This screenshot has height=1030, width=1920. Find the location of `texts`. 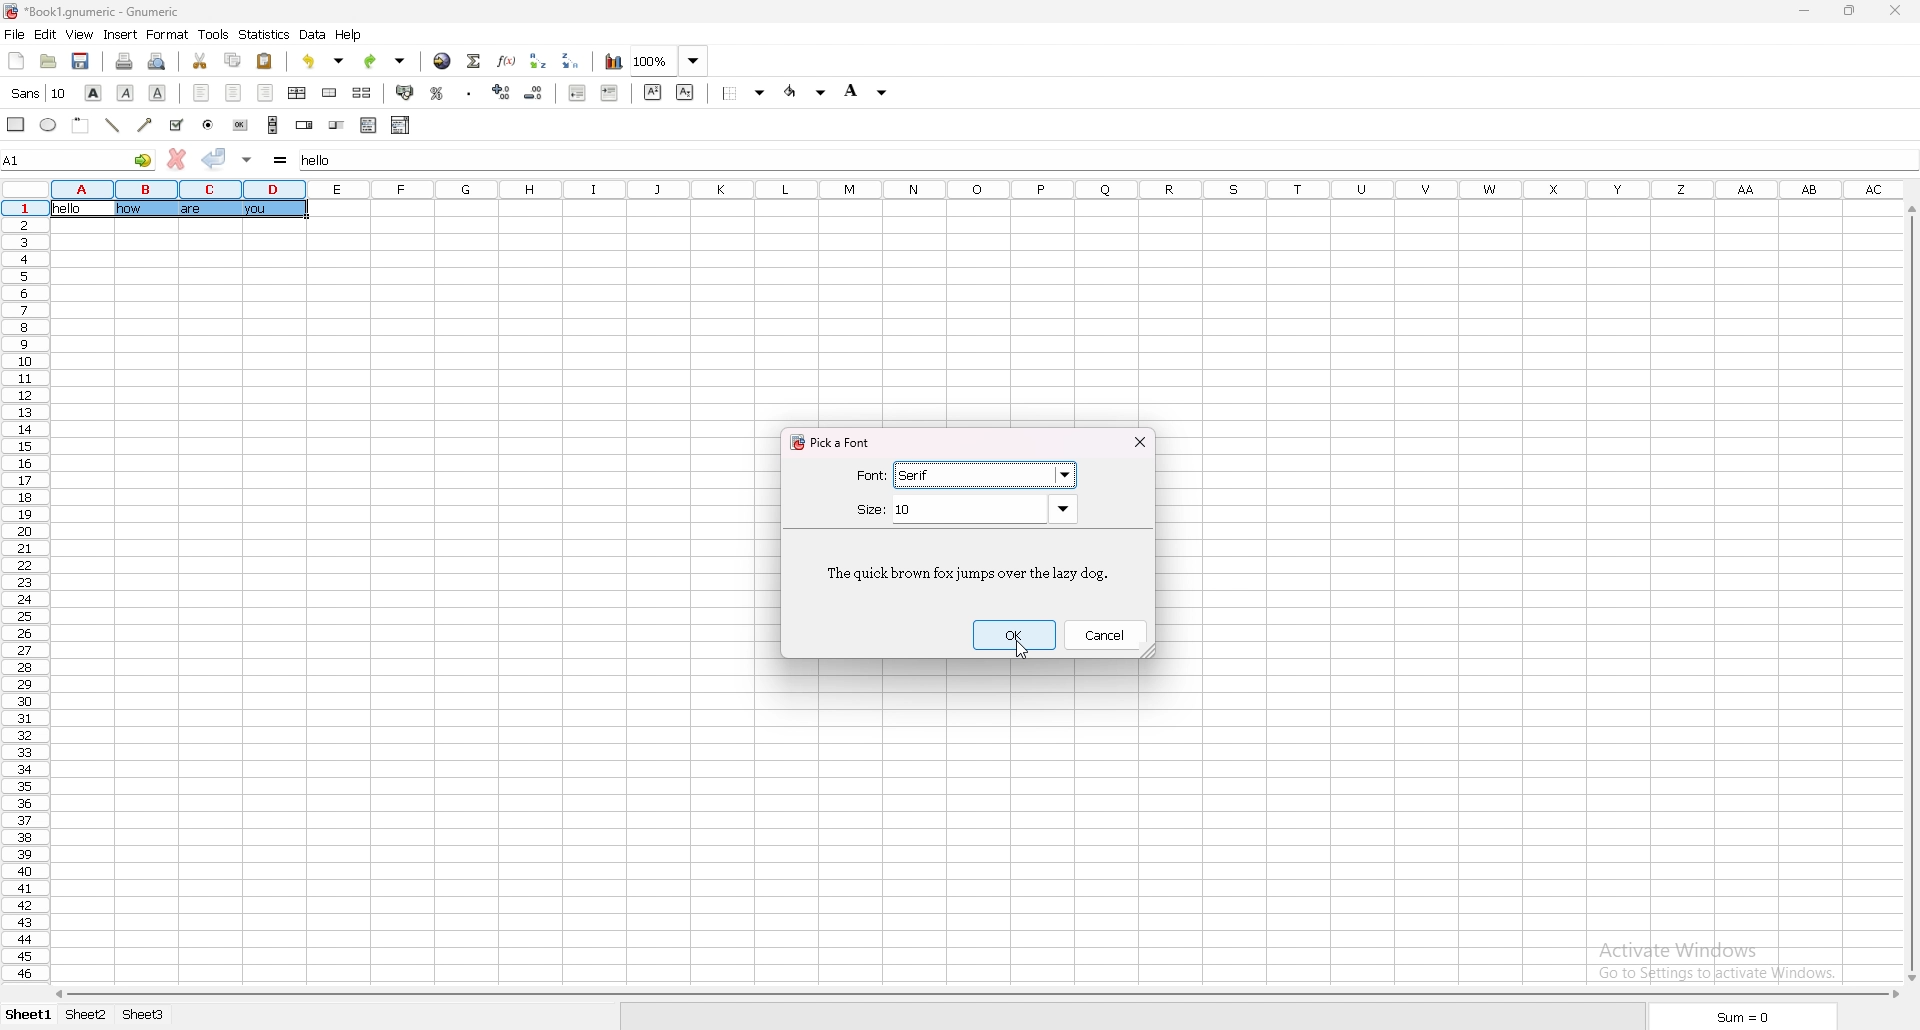

texts is located at coordinates (211, 209).